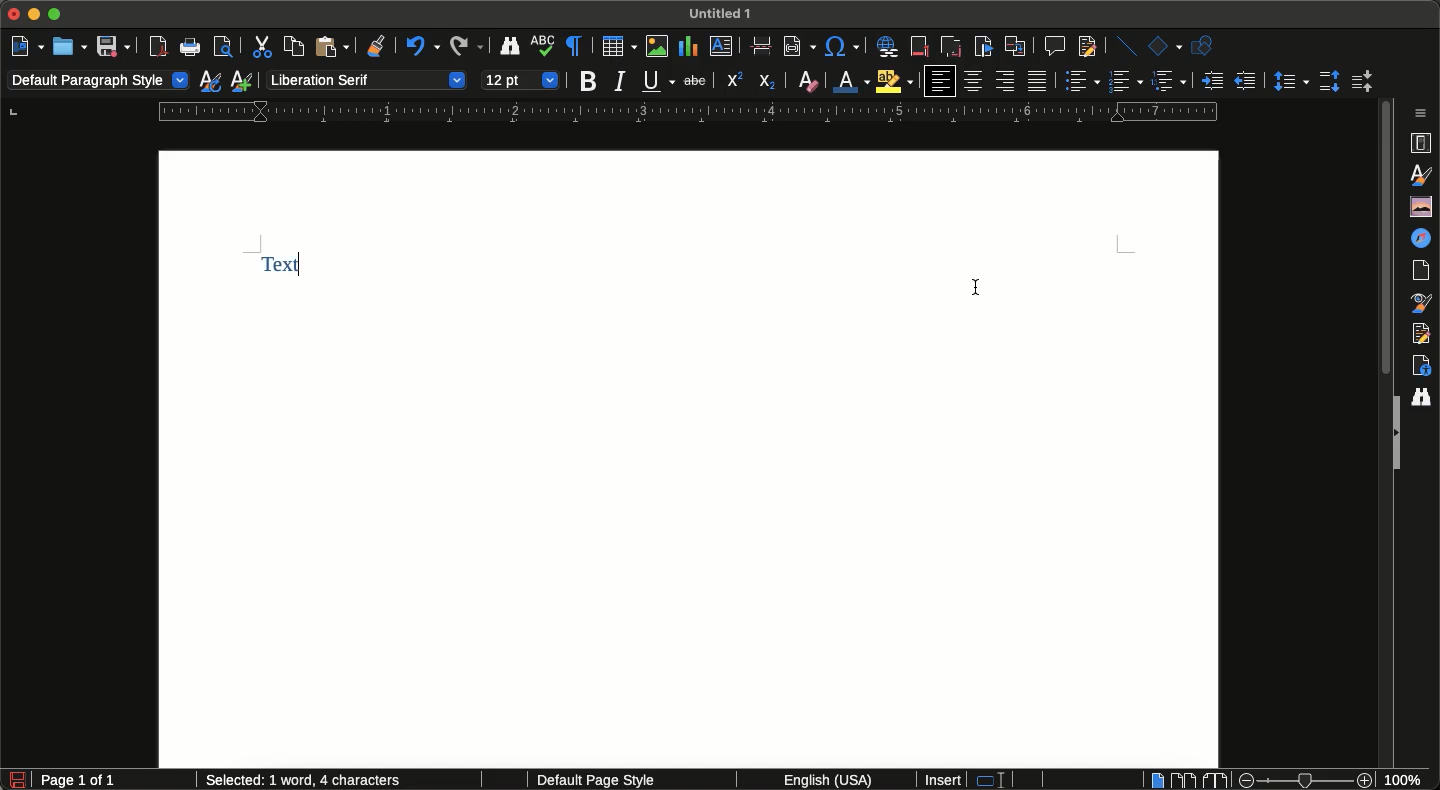 This screenshot has height=790, width=1440. Describe the element at coordinates (1384, 243) in the screenshot. I see `Scroll` at that location.